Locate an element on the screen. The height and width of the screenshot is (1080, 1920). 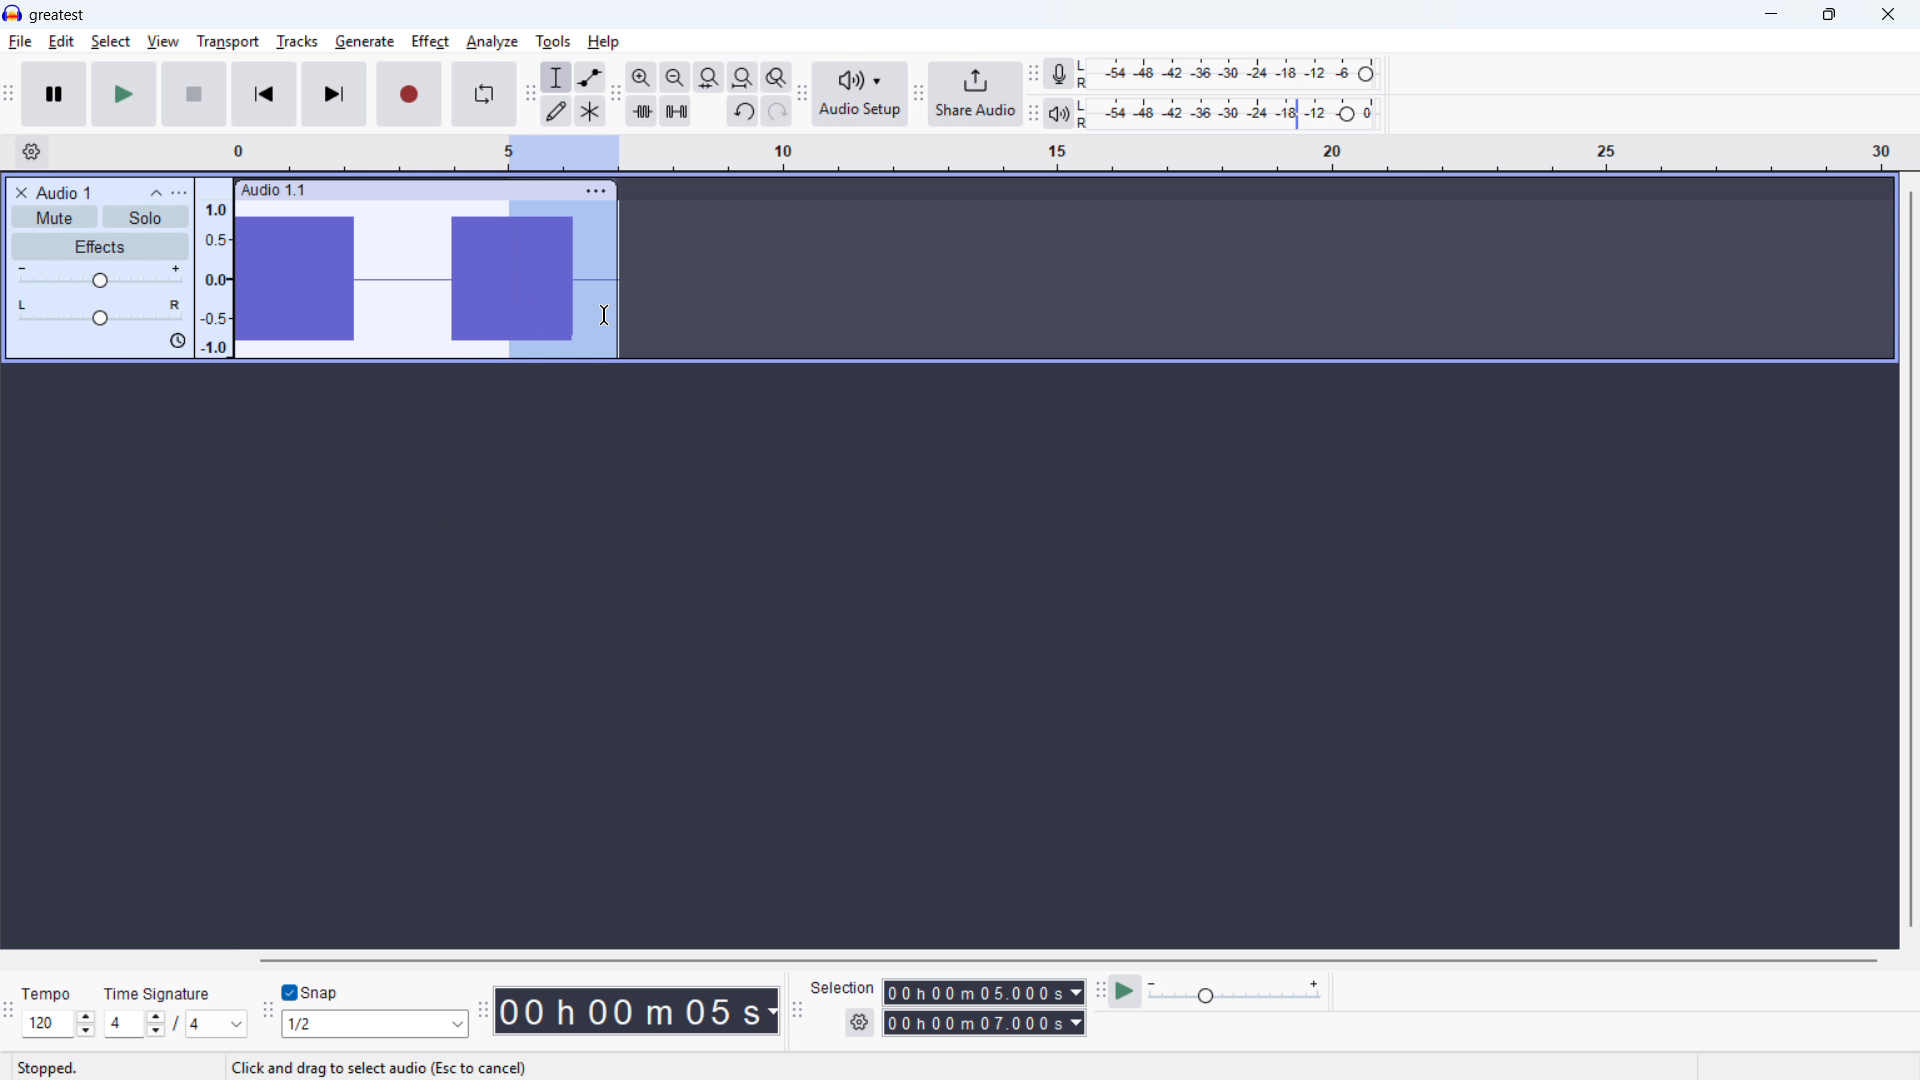
Envelope tool  is located at coordinates (591, 77).